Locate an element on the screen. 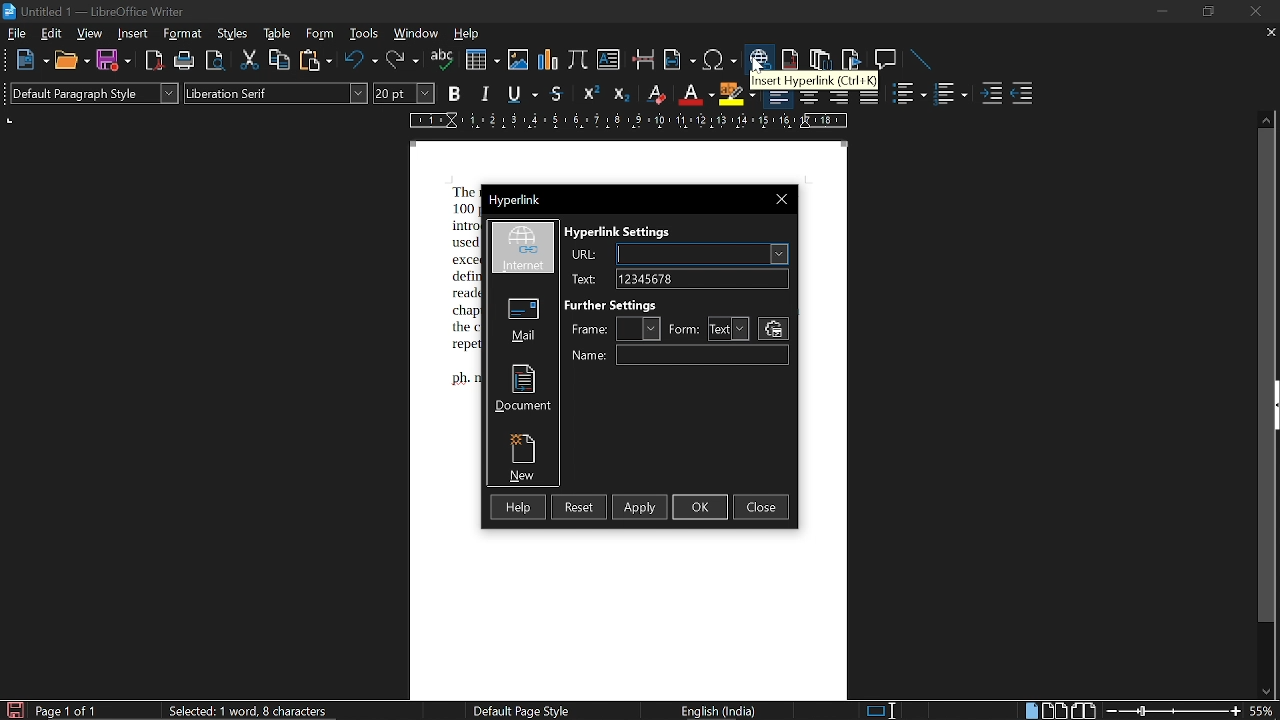 Image resolution: width=1280 pixels, height=720 pixels. insert hyperlink is located at coordinates (758, 59).